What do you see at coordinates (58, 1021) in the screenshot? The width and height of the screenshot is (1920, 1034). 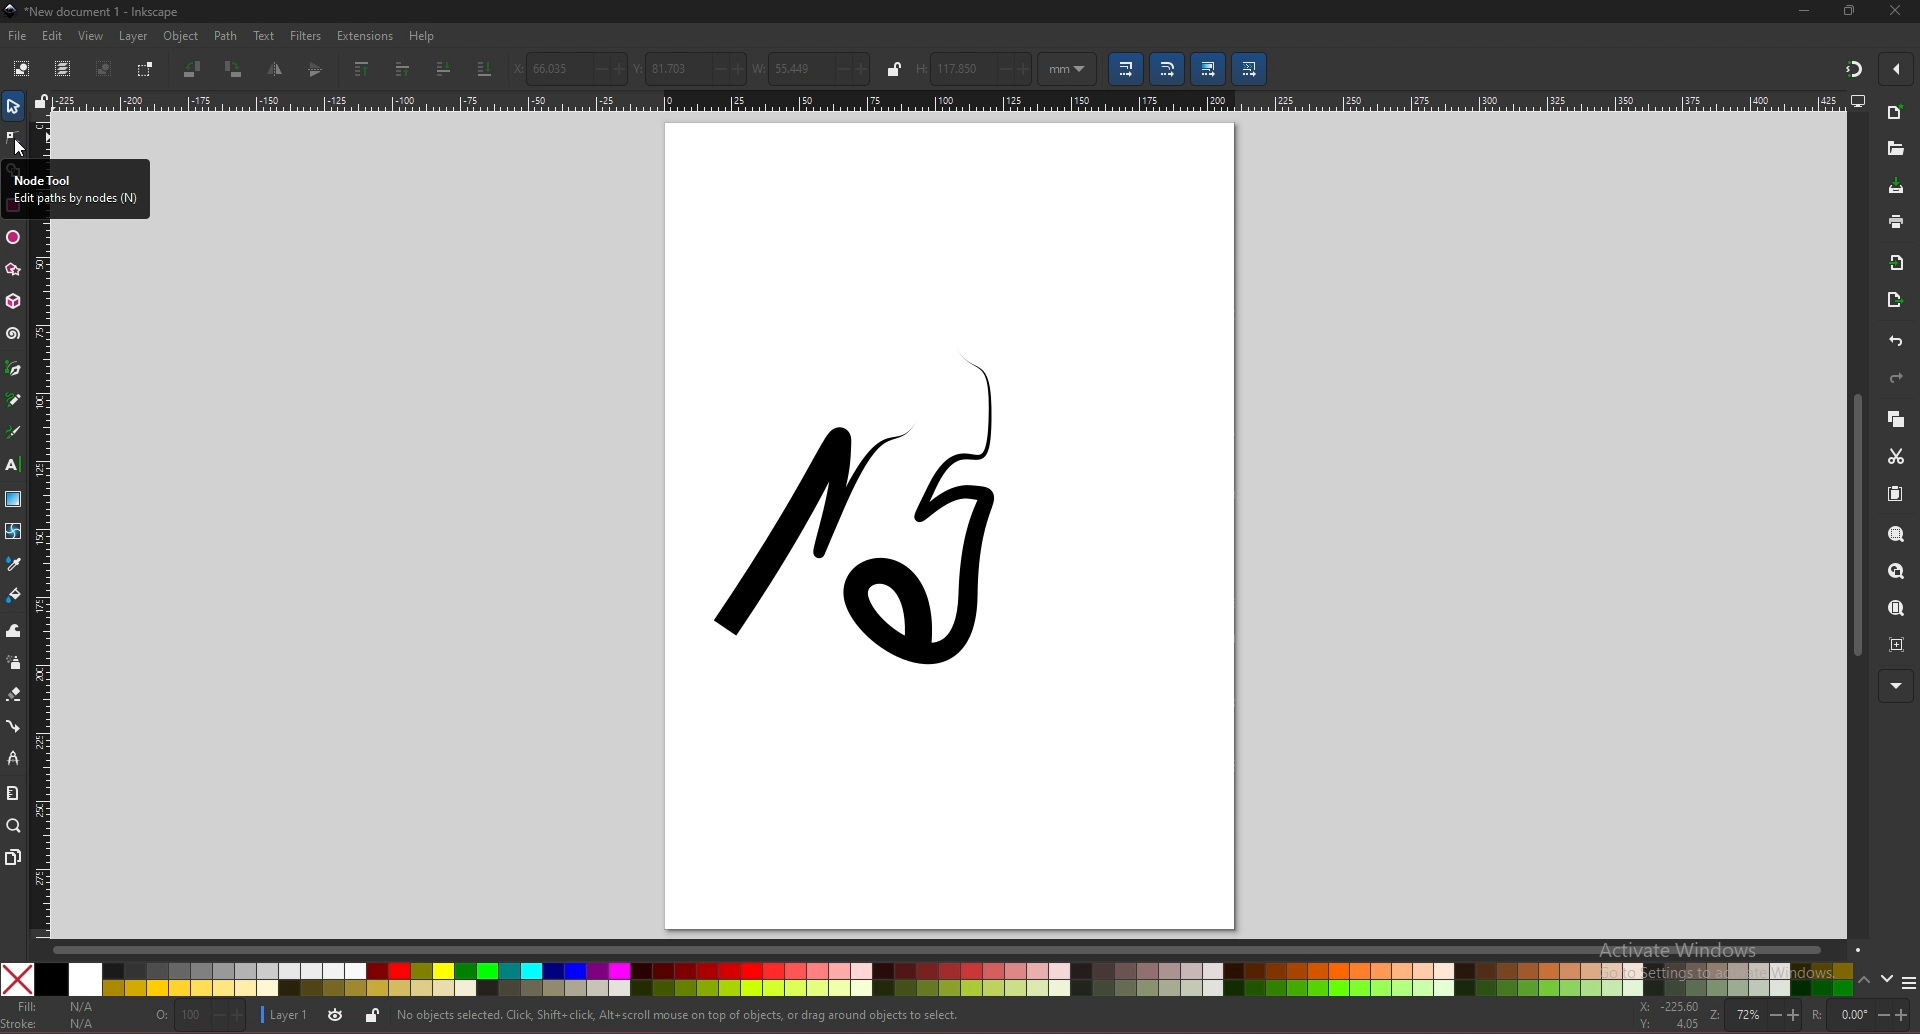 I see `stroke` at bounding box center [58, 1021].